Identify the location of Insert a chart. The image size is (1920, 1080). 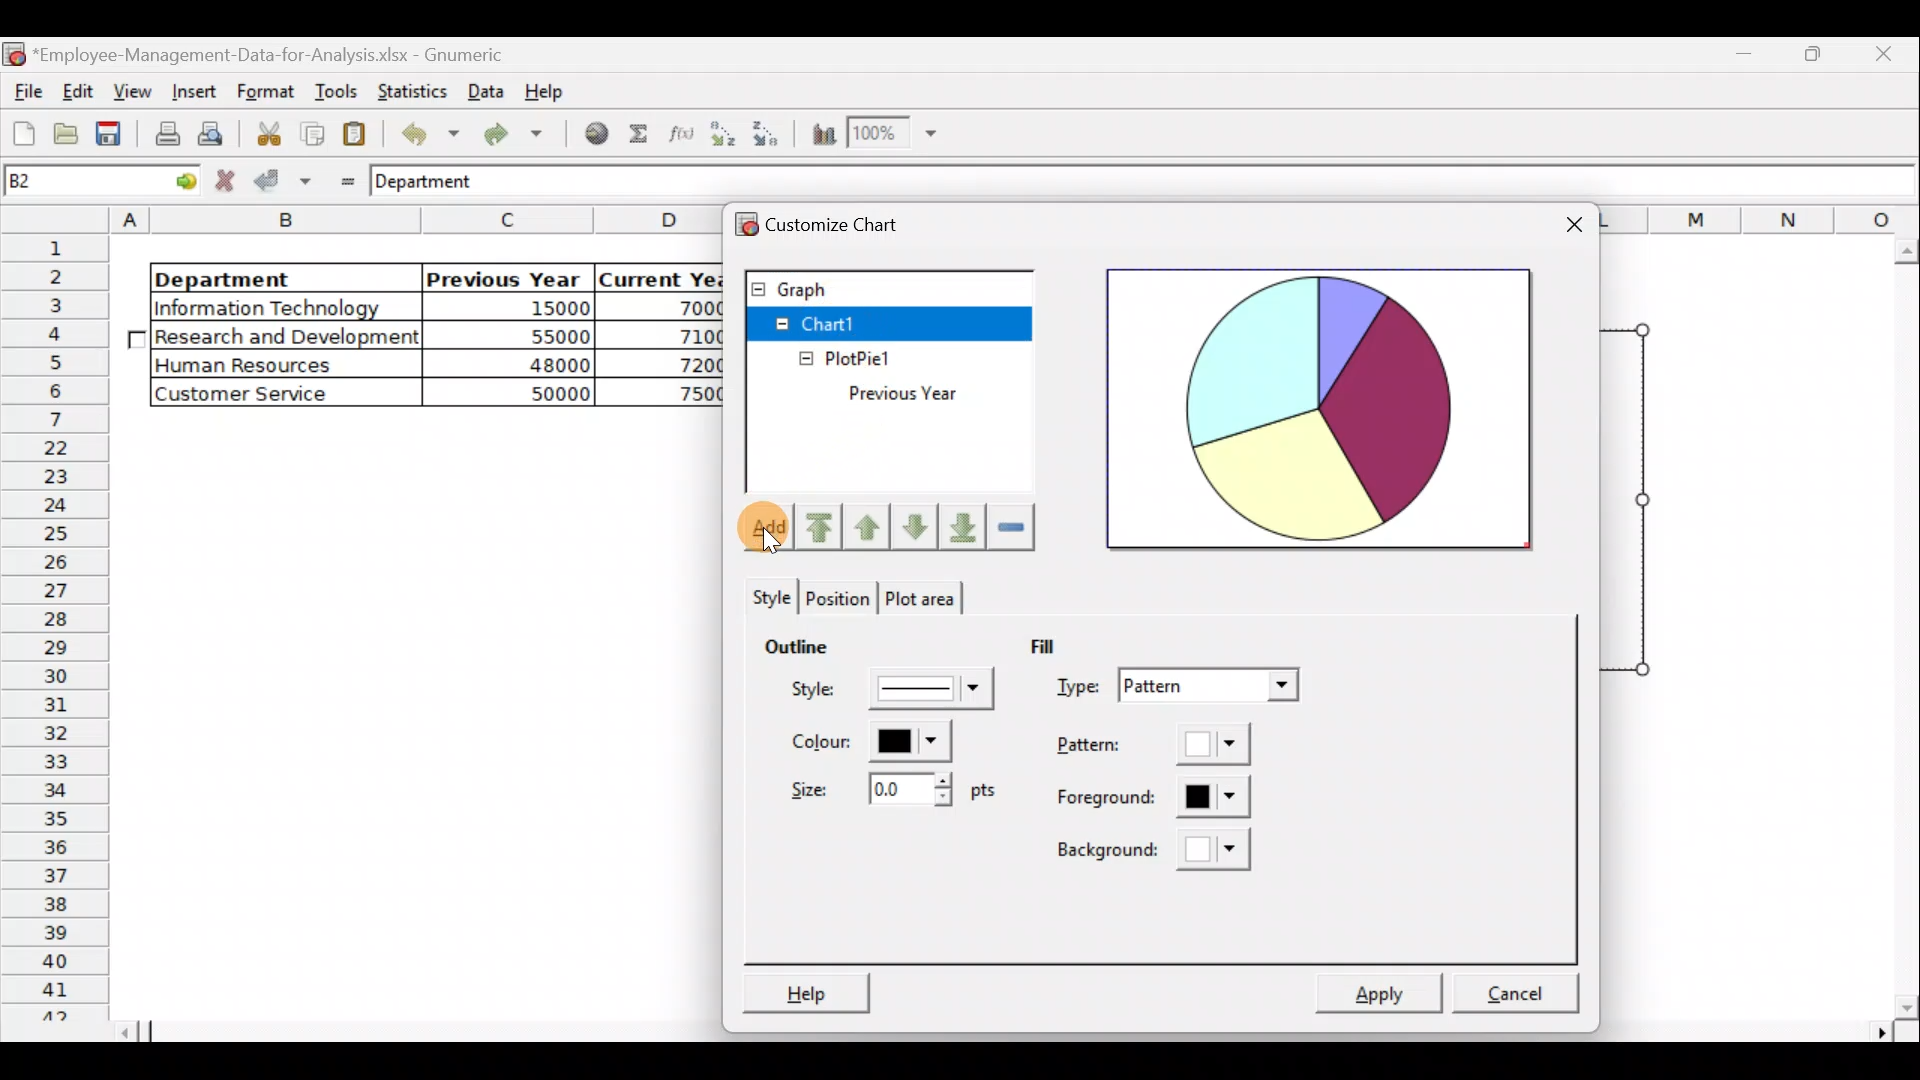
(821, 135).